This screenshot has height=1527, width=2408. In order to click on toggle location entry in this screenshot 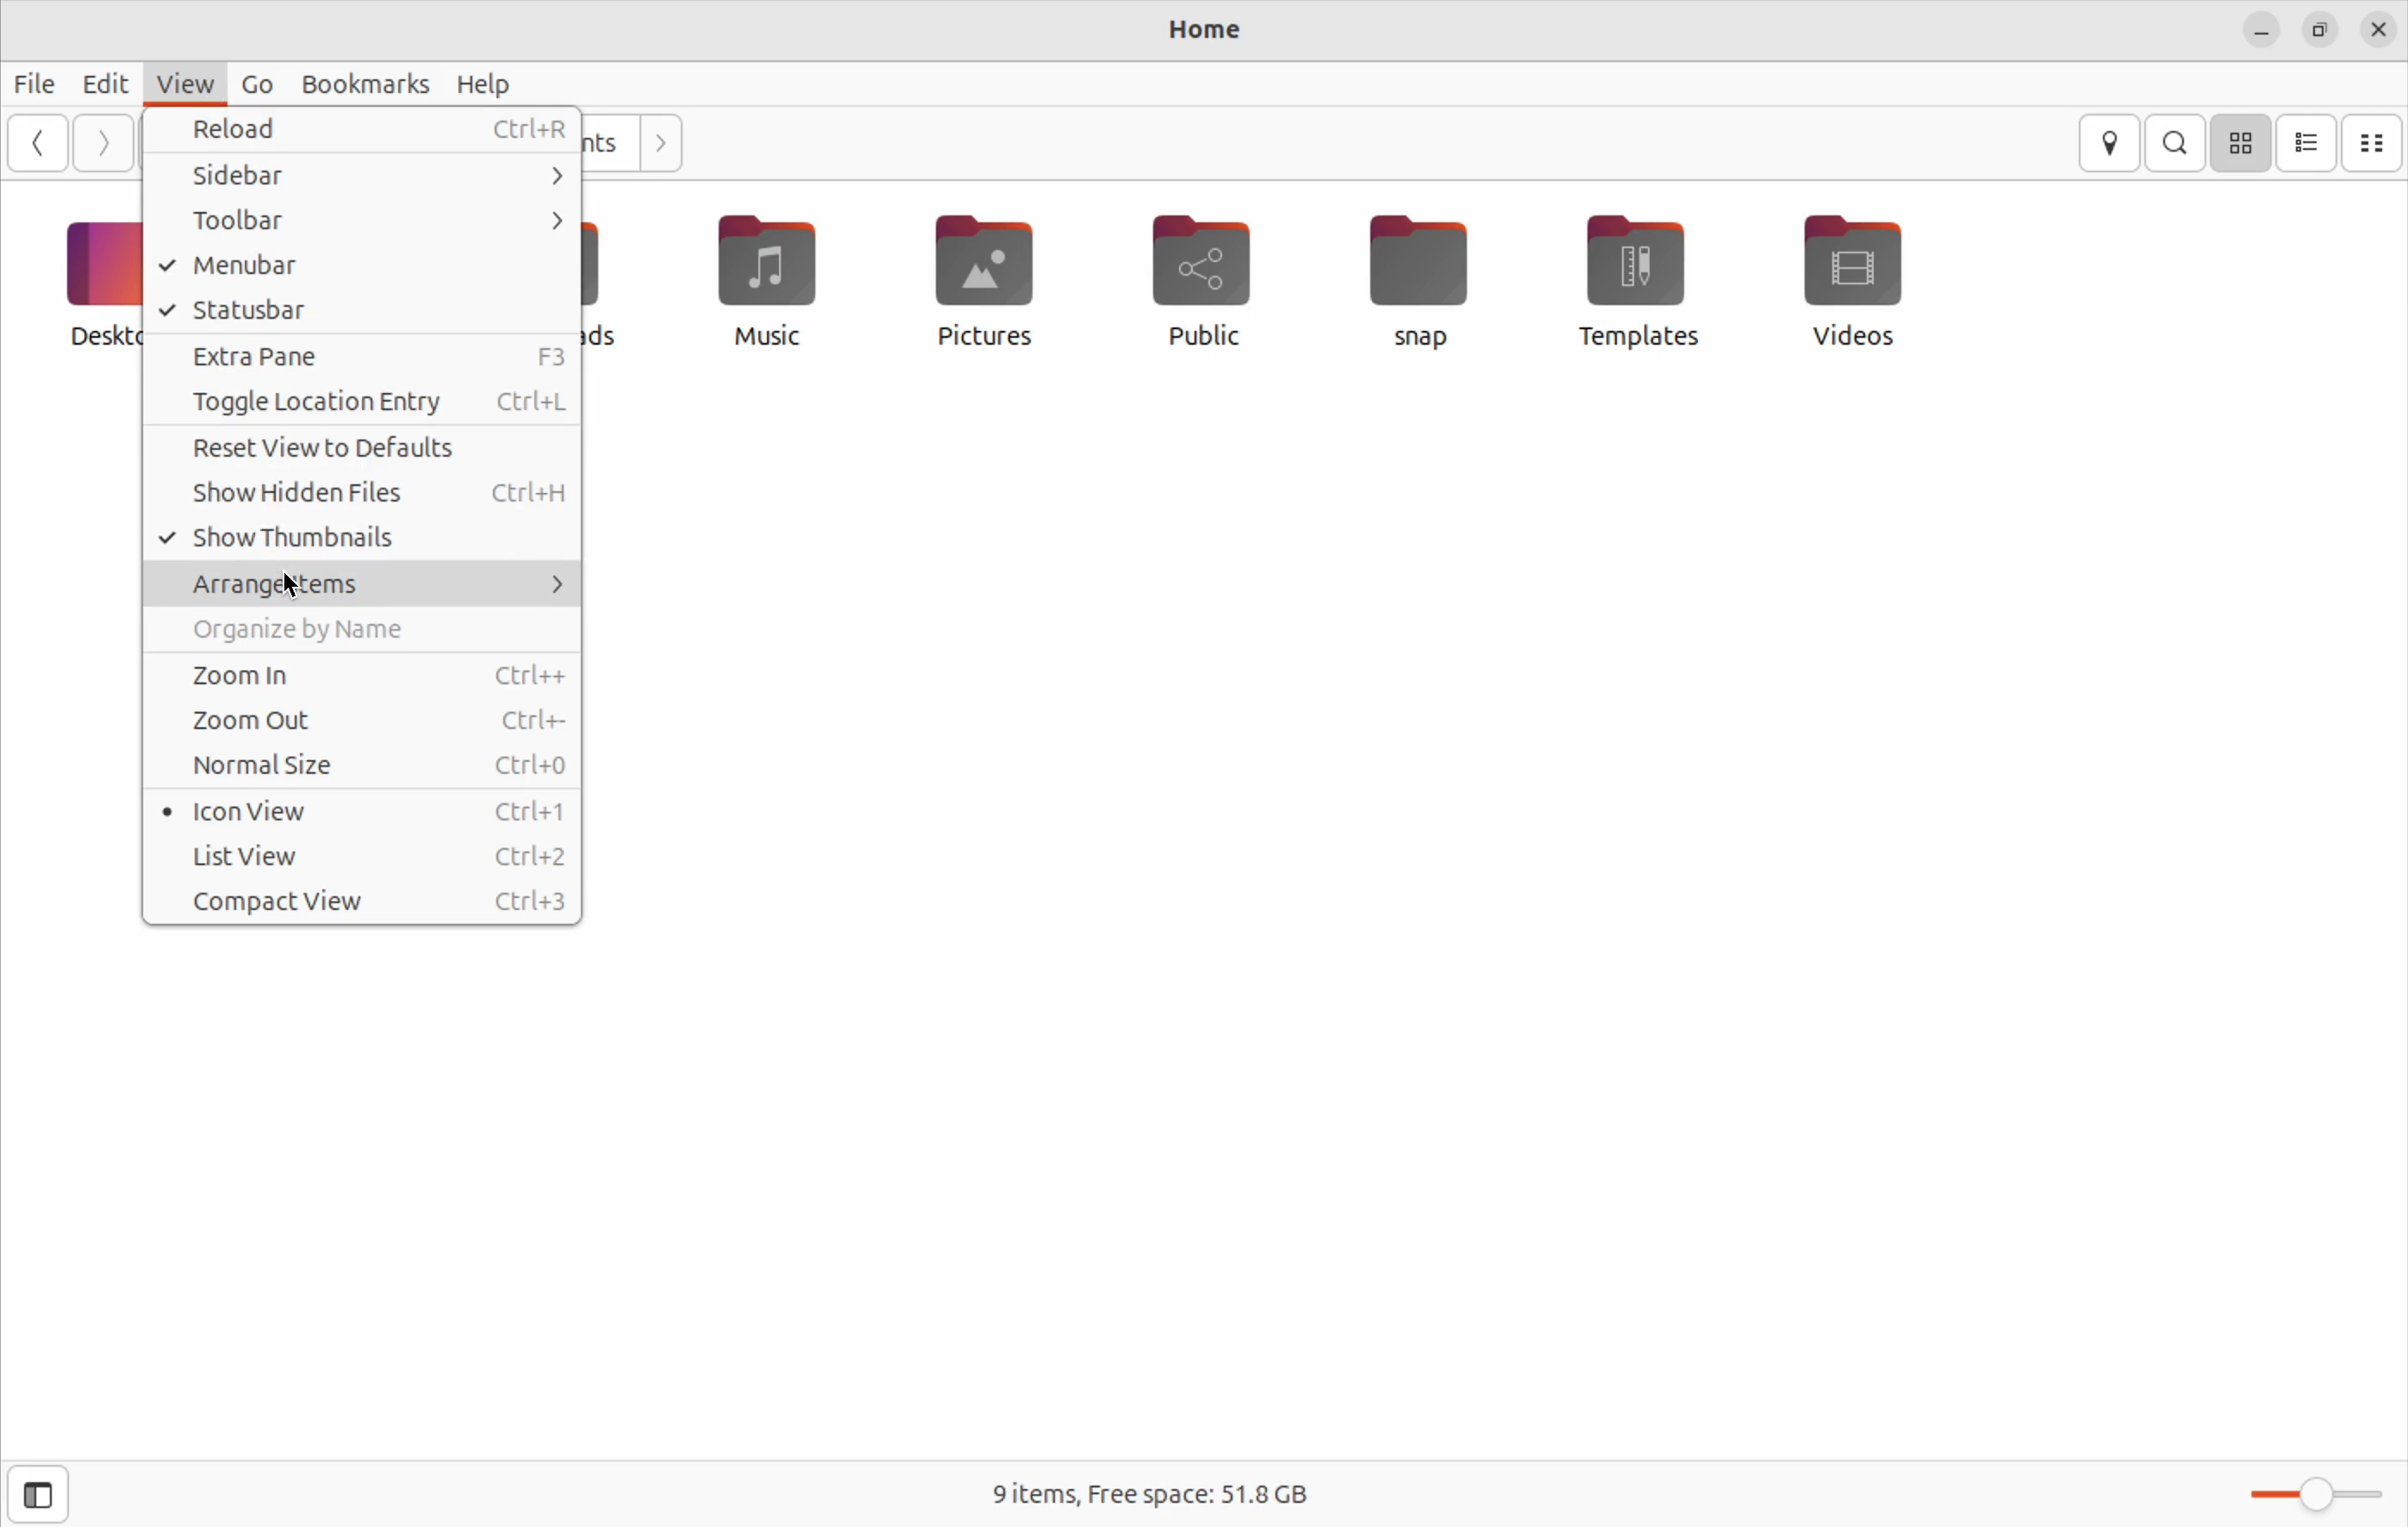, I will do `click(360, 402)`.